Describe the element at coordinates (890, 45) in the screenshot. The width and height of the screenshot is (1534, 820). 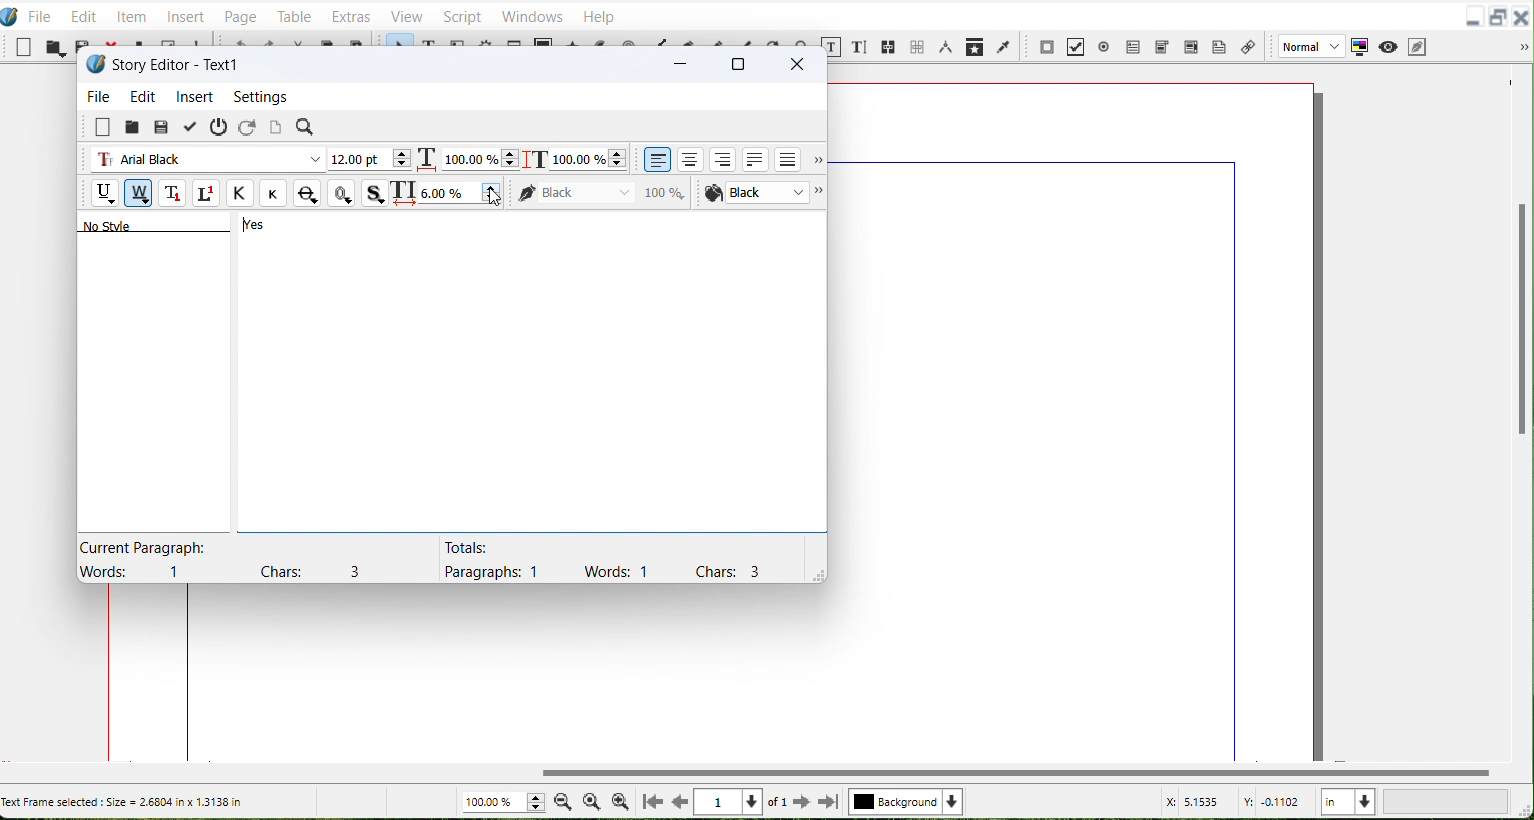
I see `Link Text Frame` at that location.